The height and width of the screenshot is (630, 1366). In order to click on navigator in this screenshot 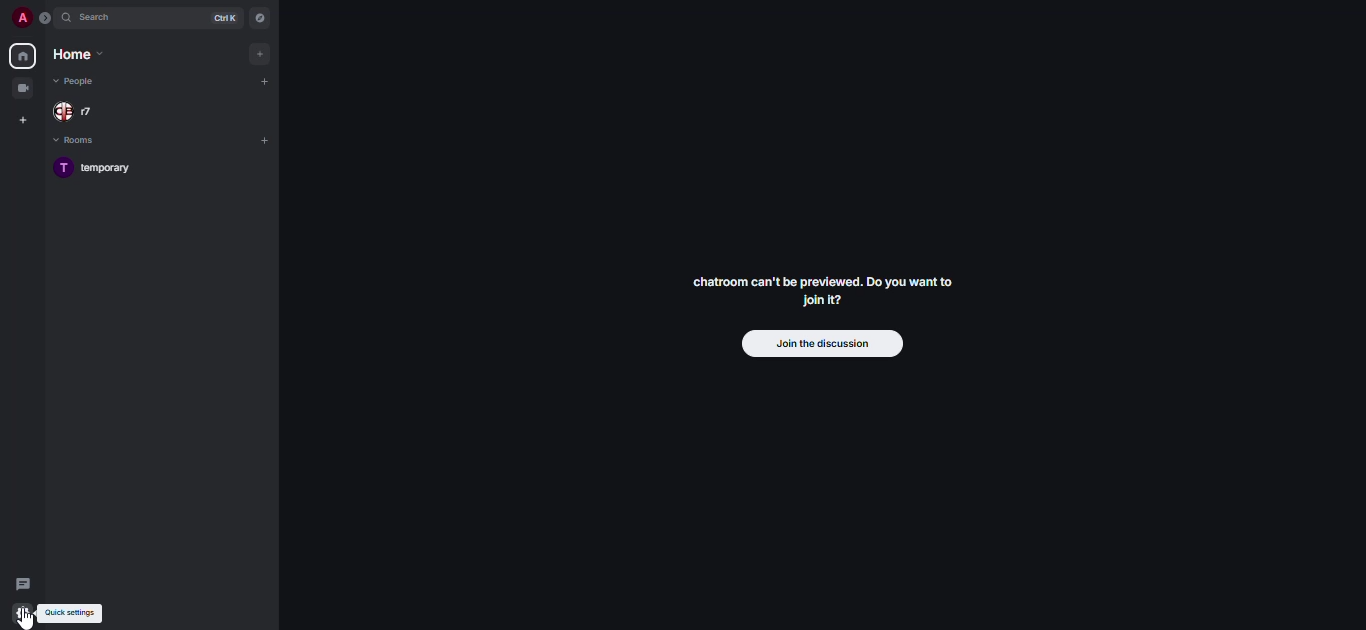, I will do `click(261, 18)`.